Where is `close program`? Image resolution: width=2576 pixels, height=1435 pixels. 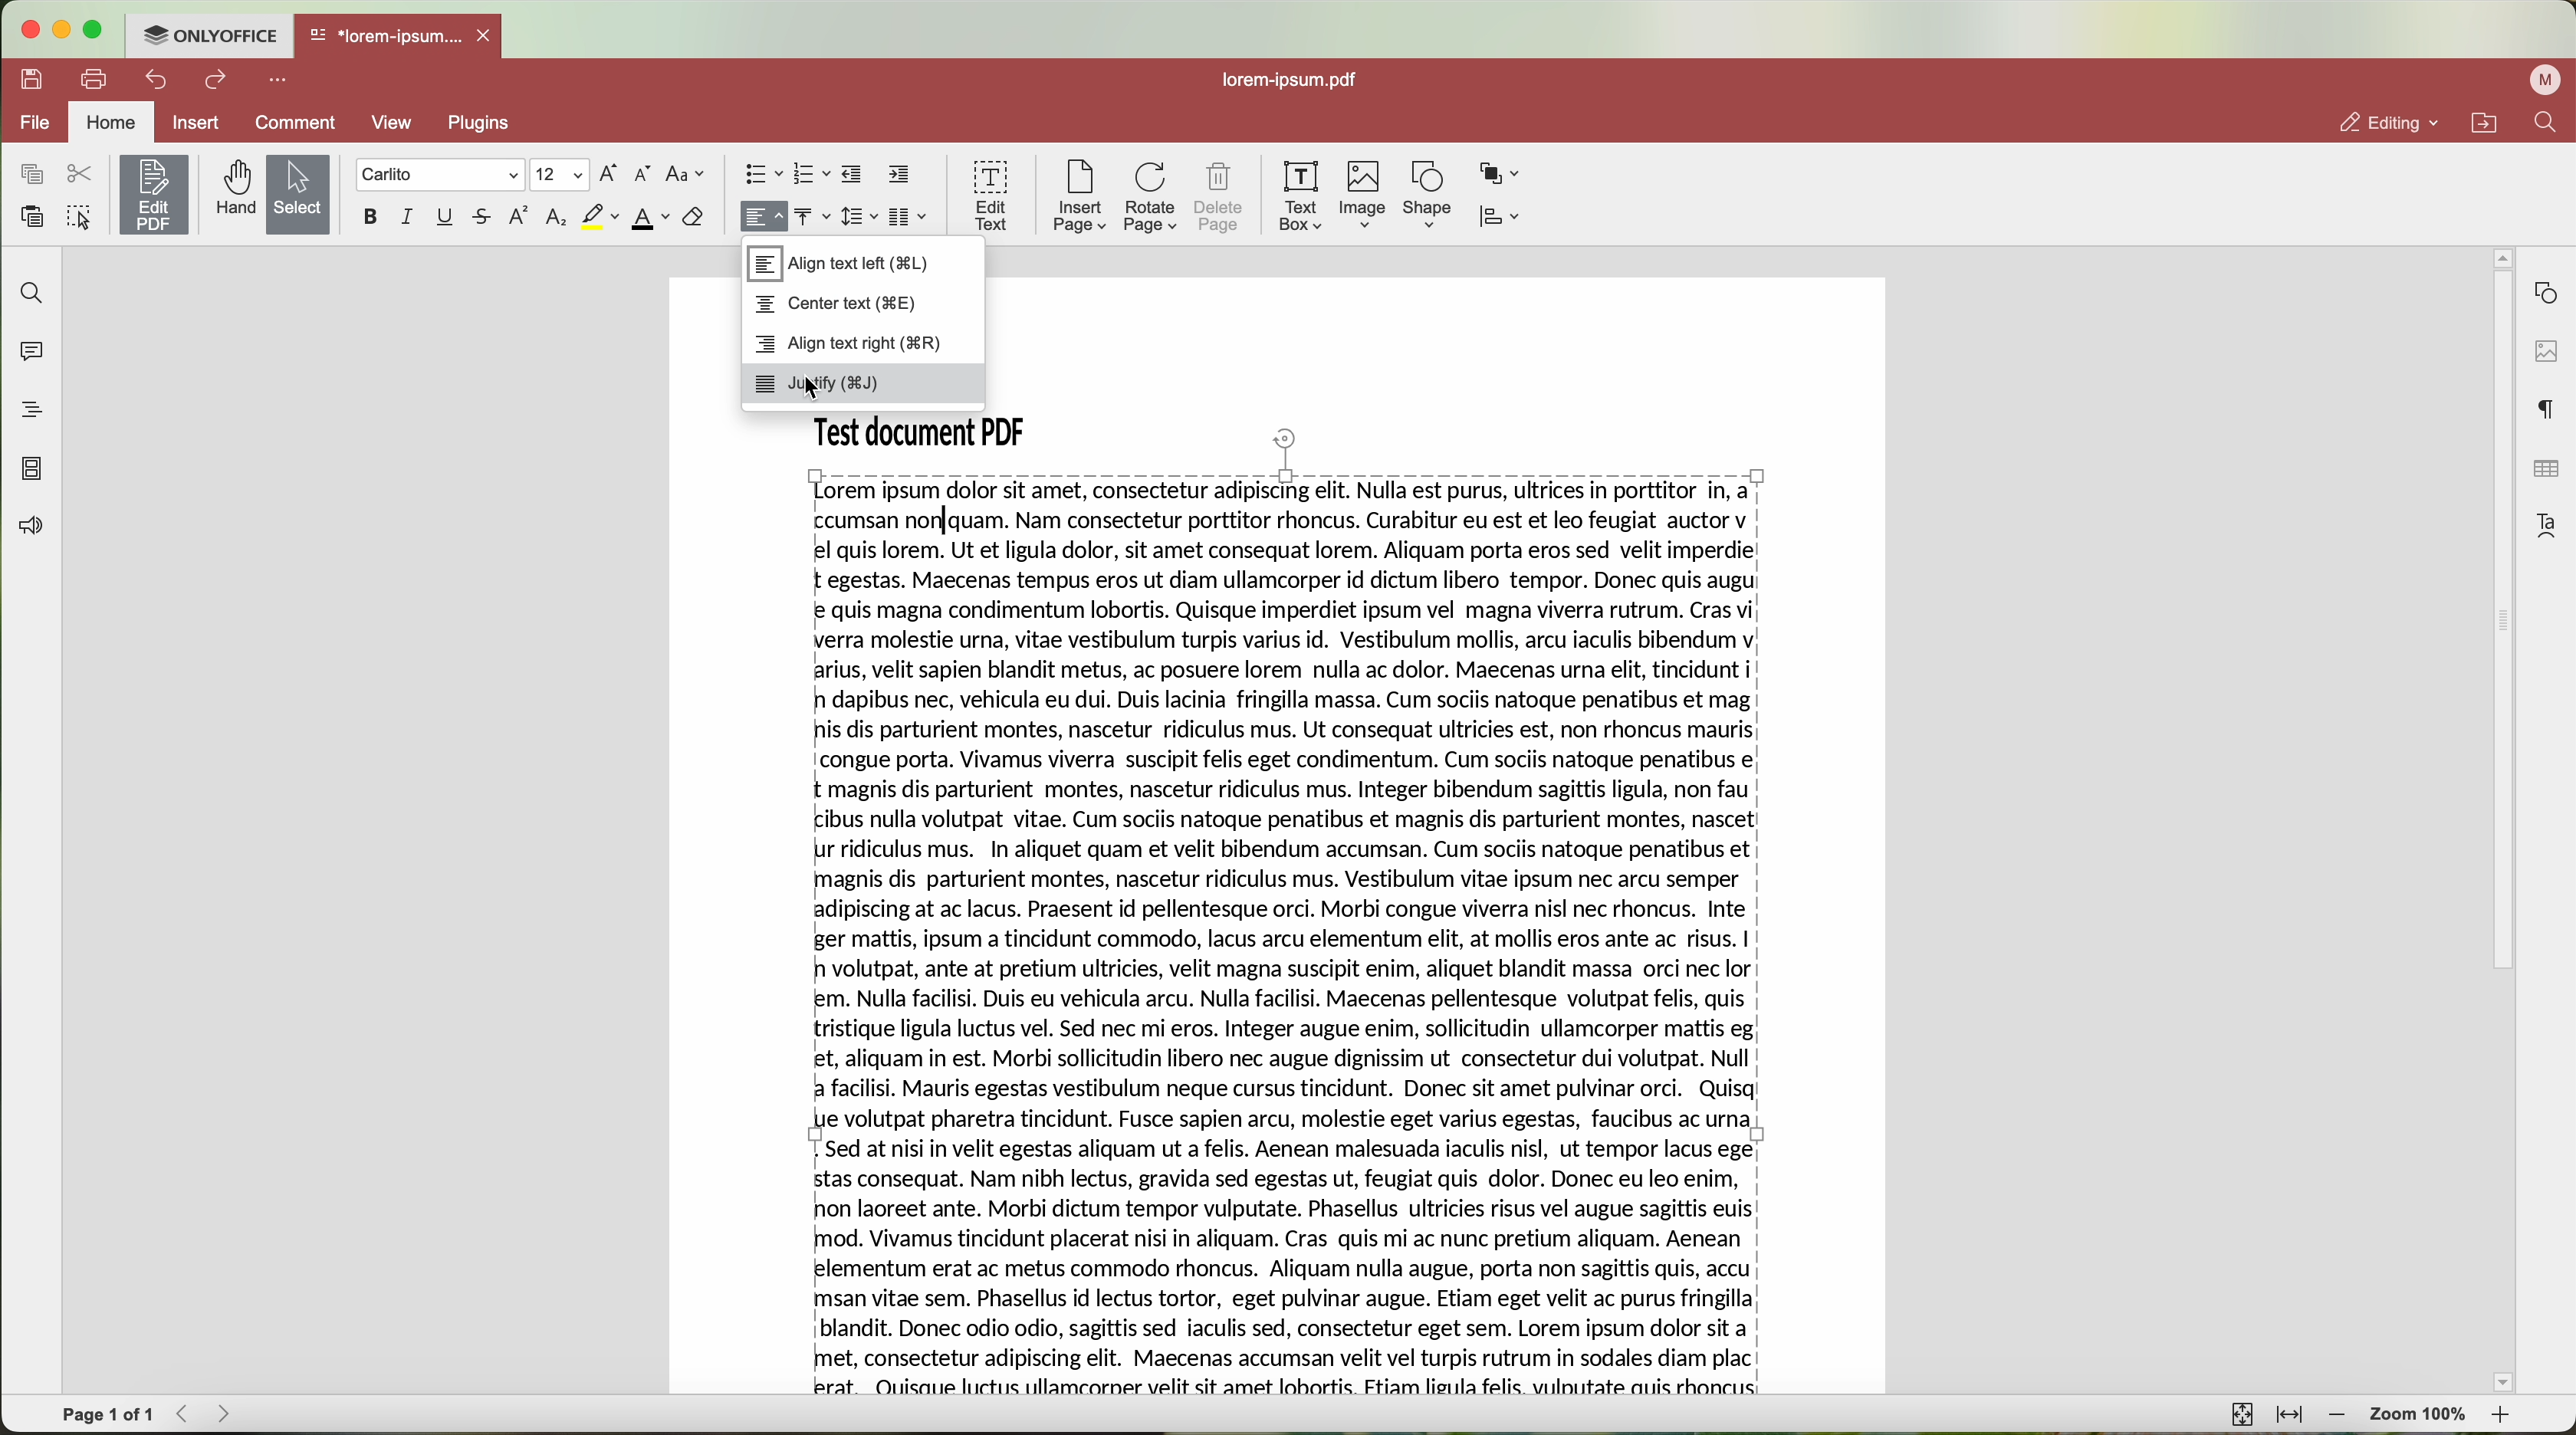
close program is located at coordinates (28, 27).